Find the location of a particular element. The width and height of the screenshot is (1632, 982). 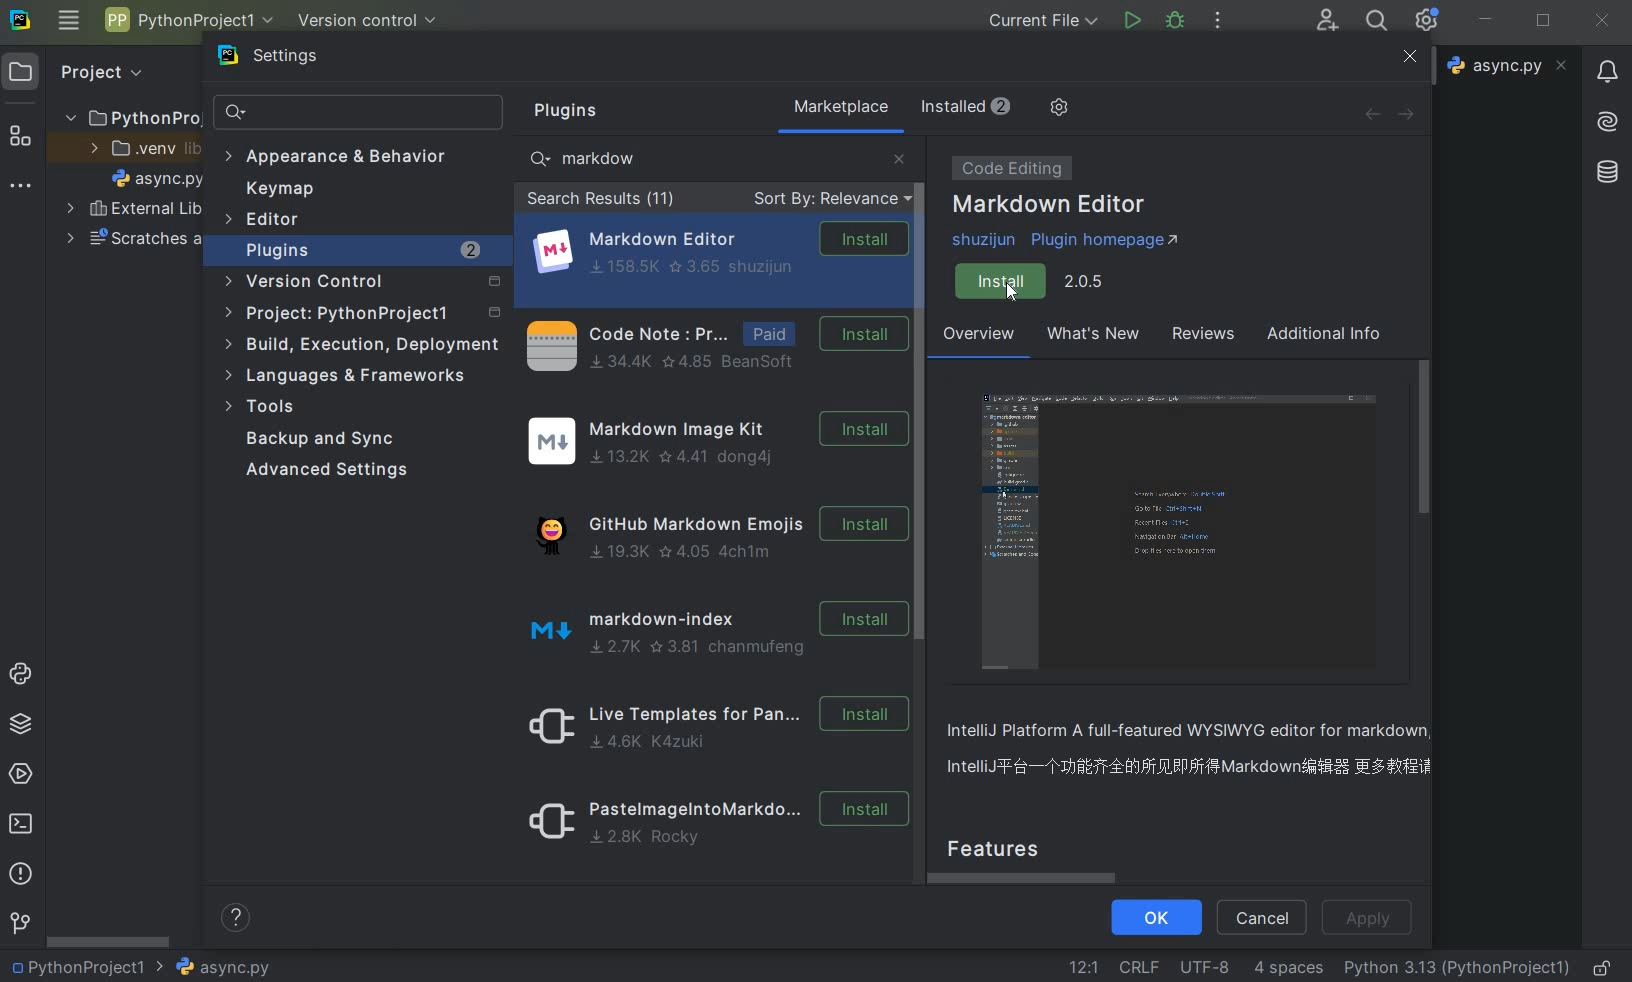

appearance & behavior is located at coordinates (336, 158).